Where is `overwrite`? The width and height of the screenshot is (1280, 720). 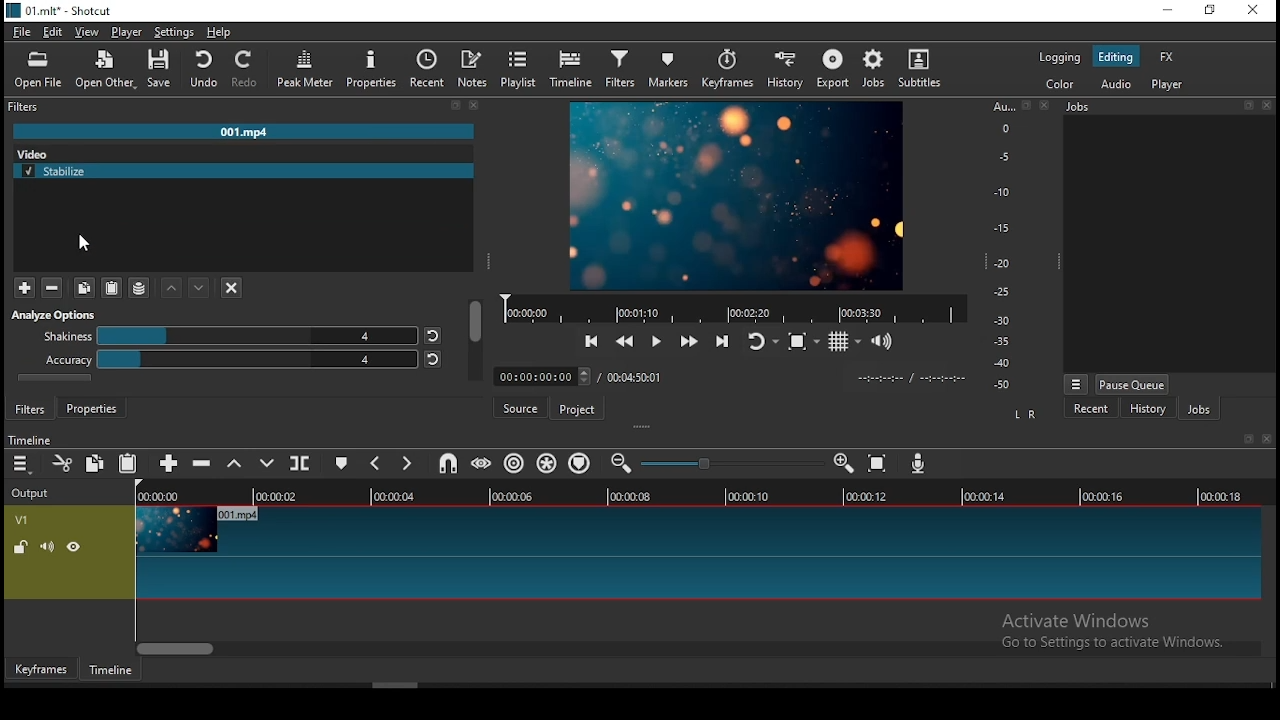 overwrite is located at coordinates (269, 462).